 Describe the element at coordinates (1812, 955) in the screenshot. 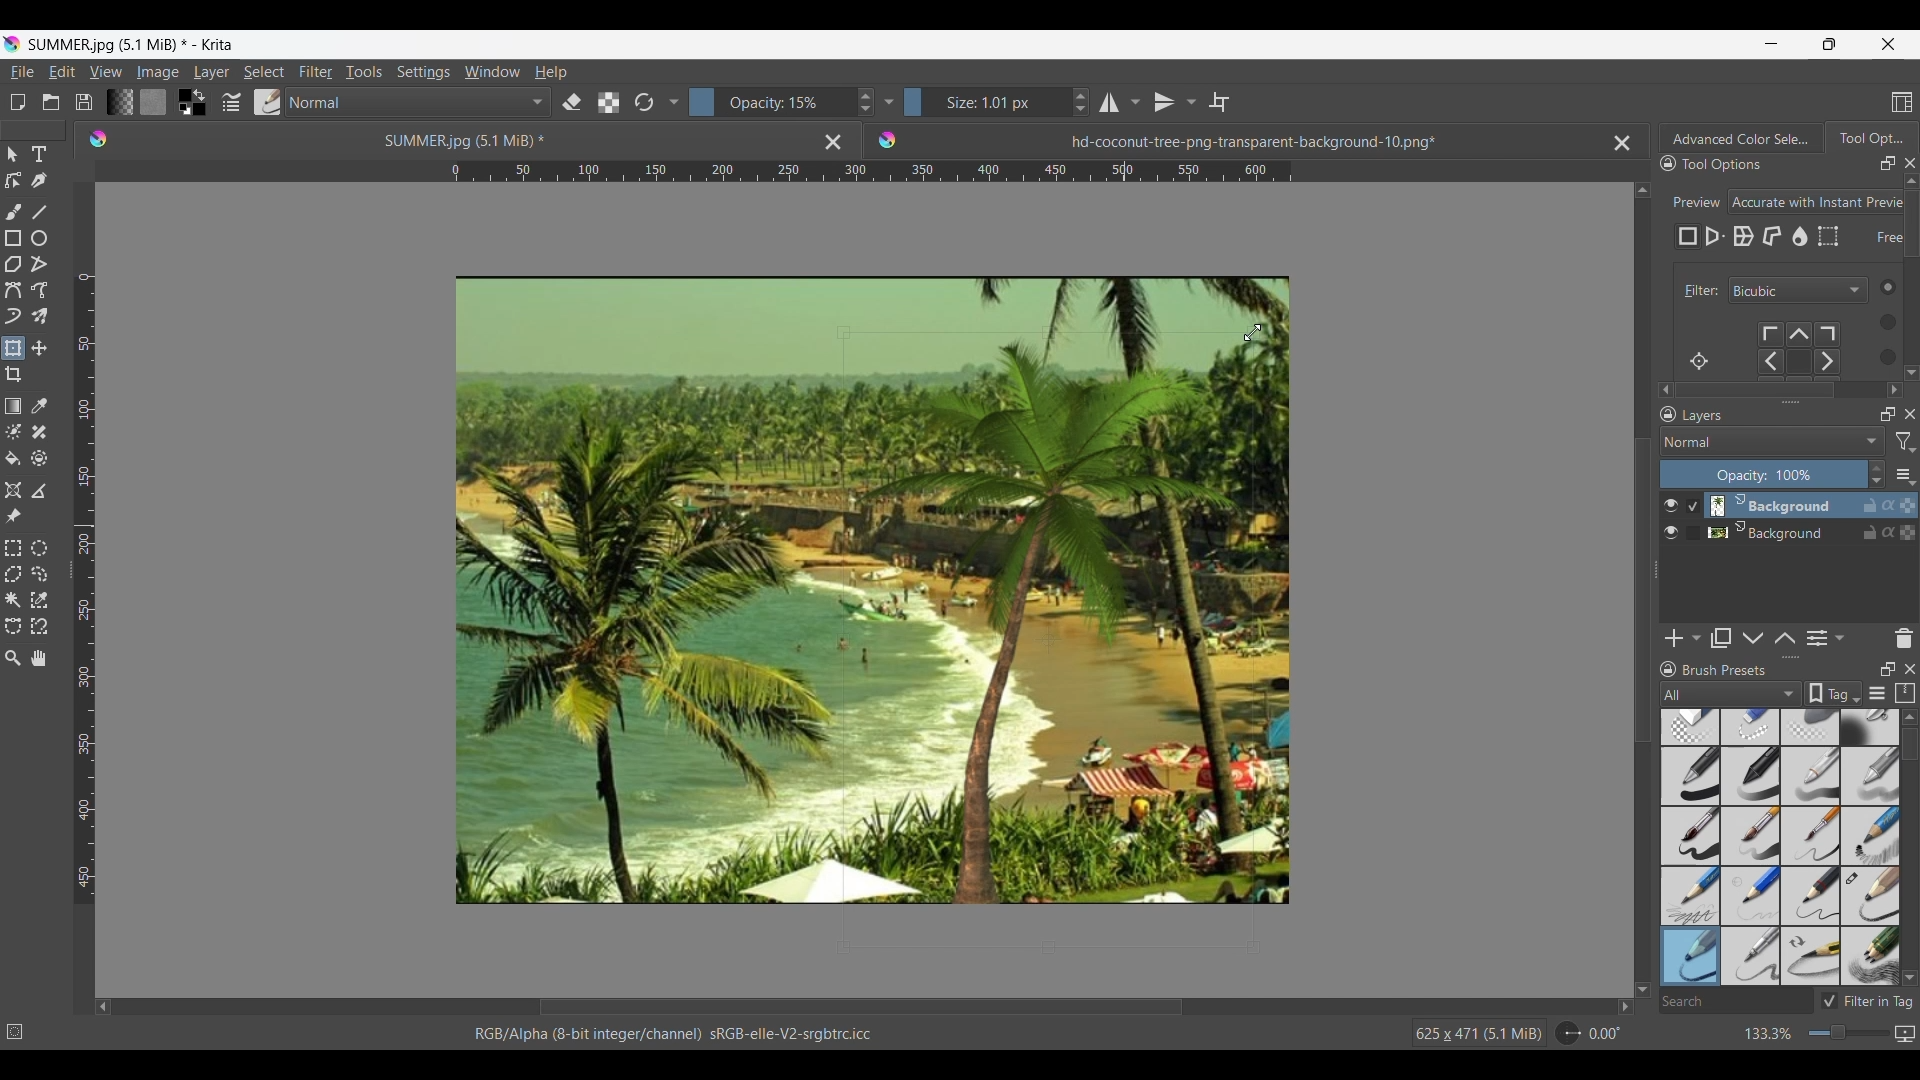

I see `pencil 6 - quick shade` at that location.